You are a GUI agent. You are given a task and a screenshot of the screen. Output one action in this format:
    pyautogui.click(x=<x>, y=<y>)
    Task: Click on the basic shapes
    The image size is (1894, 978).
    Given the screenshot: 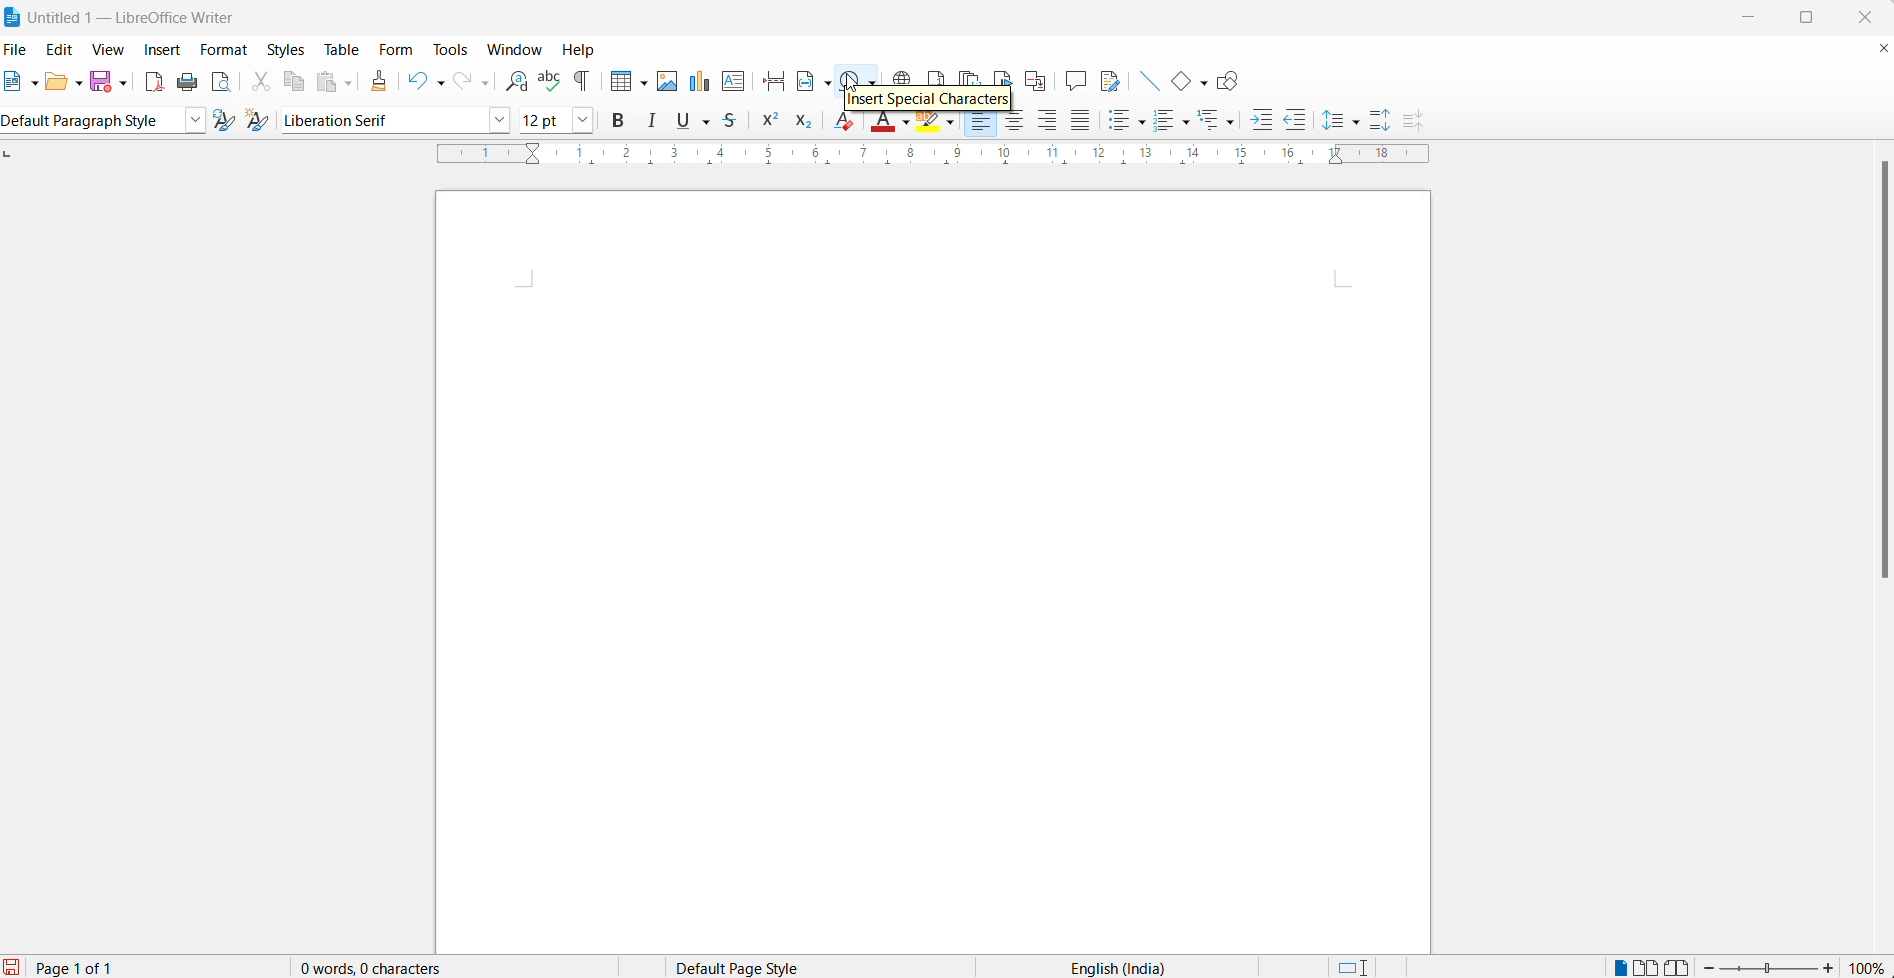 What is the action you would take?
    pyautogui.click(x=1179, y=82)
    